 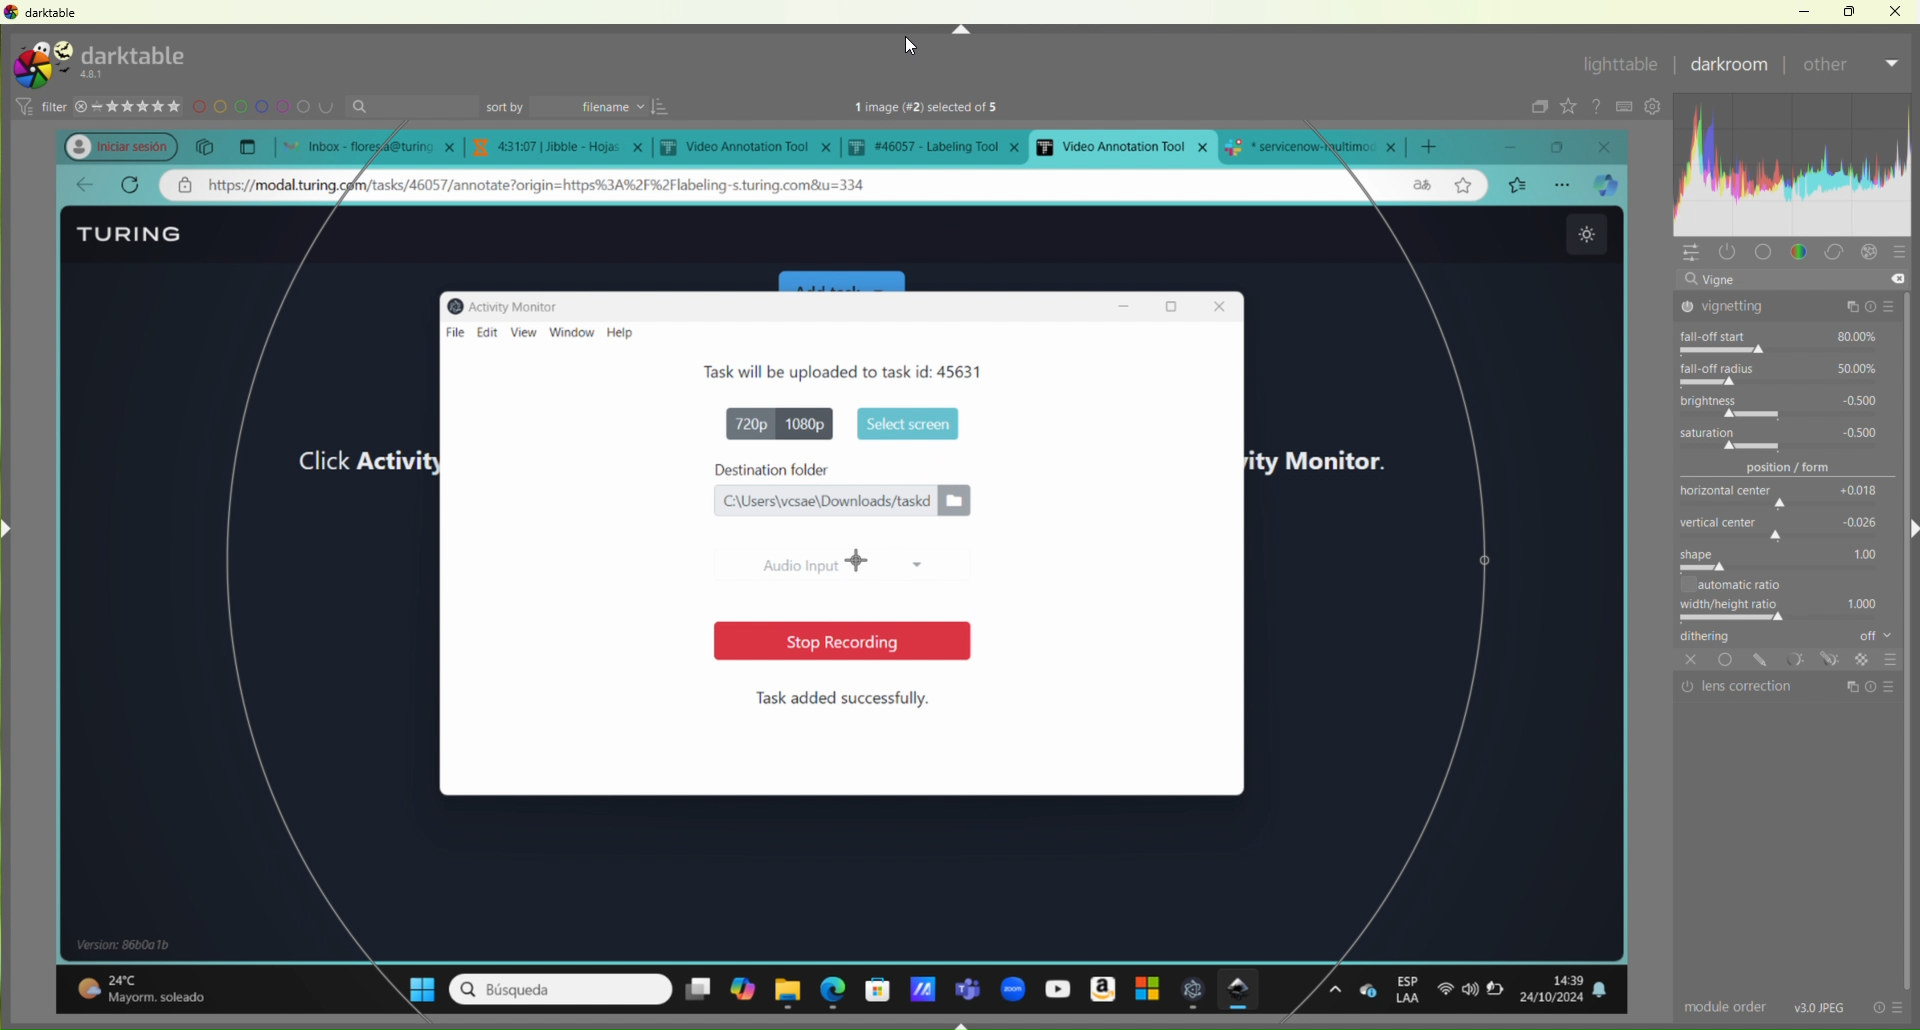 What do you see at coordinates (38, 107) in the screenshot?
I see `filter` at bounding box center [38, 107].